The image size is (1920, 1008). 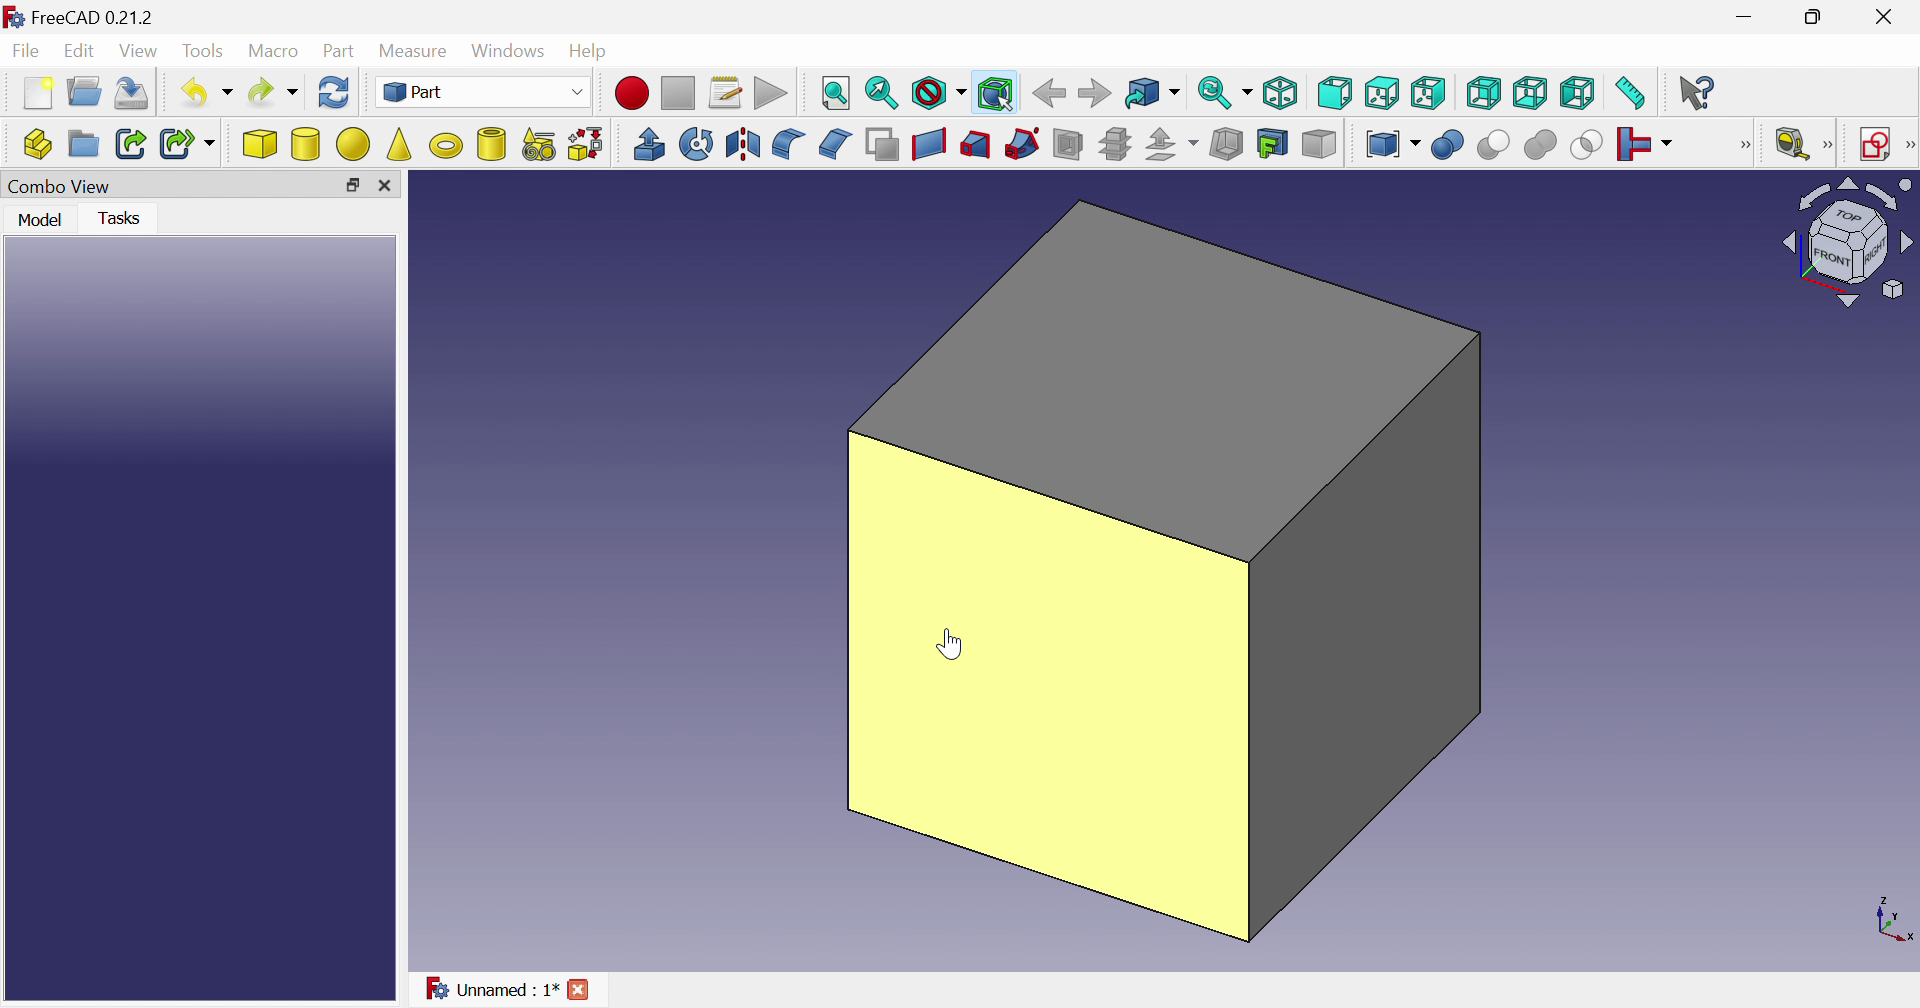 I want to click on Execute macro, so click(x=771, y=94).